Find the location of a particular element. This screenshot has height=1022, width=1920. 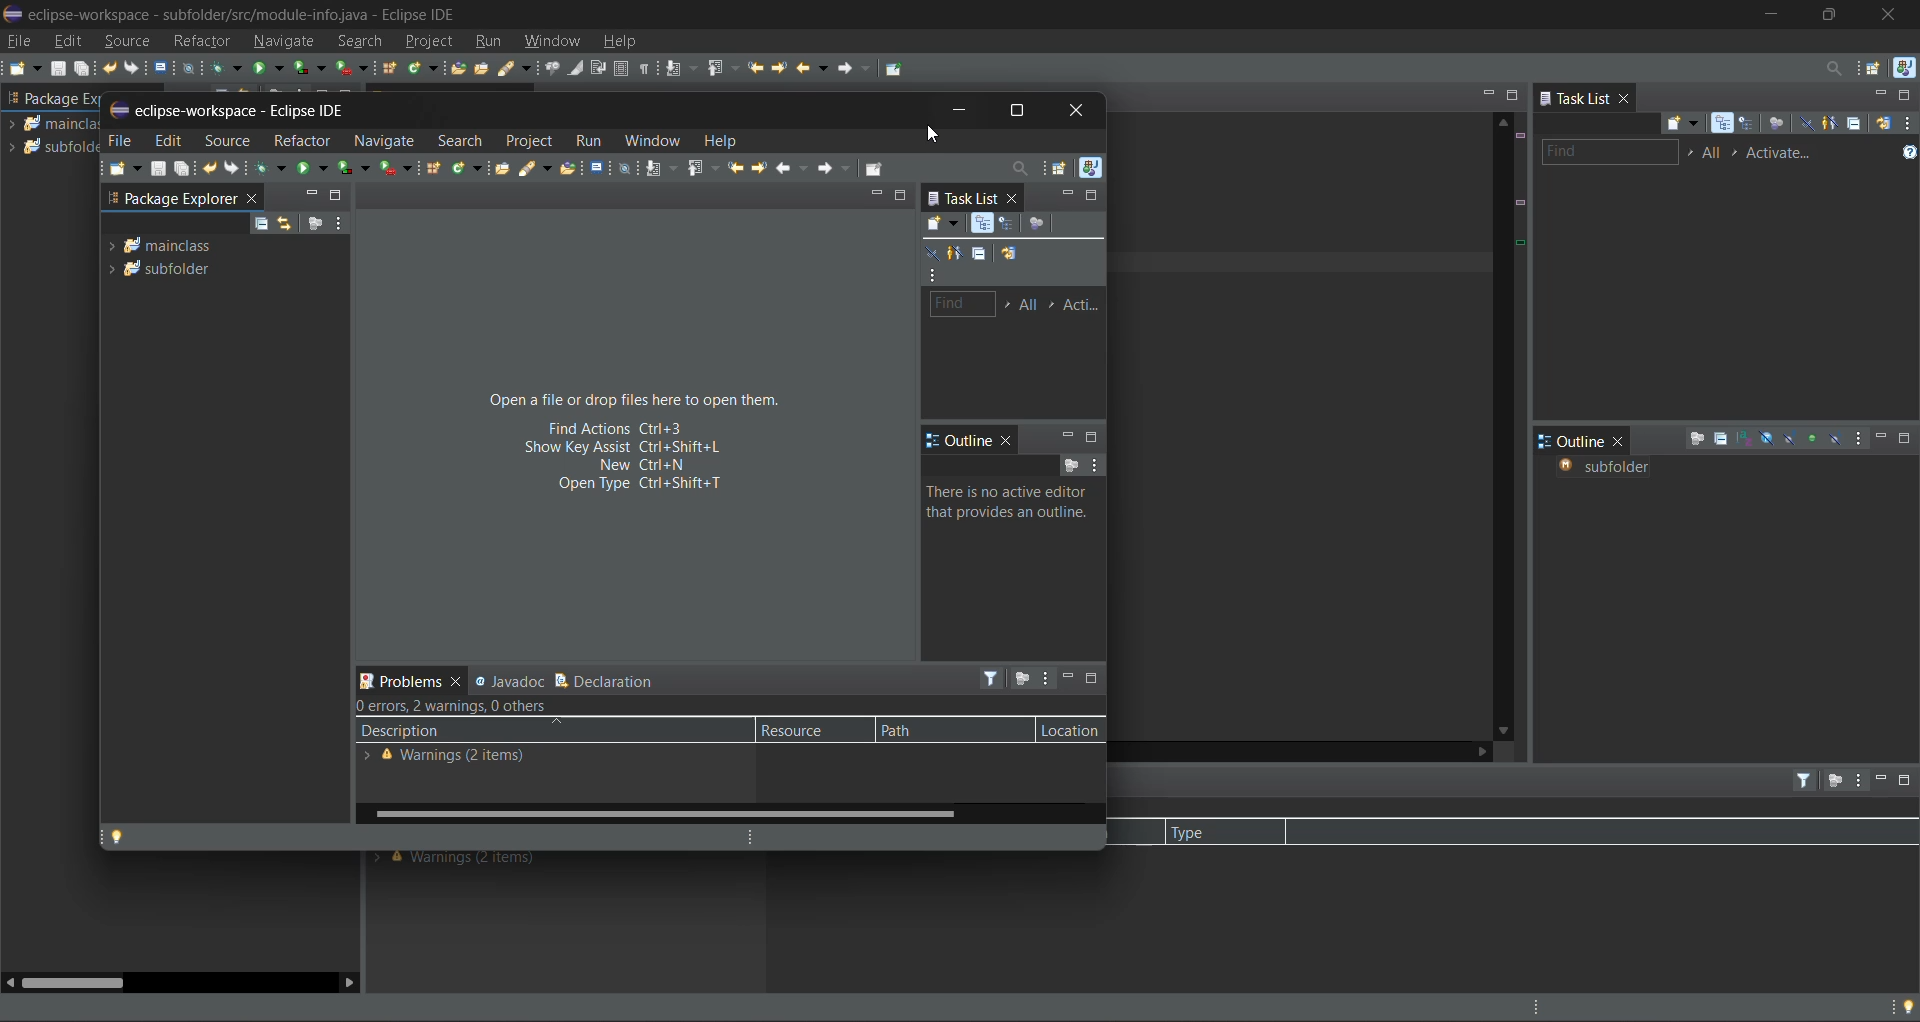

refractor is located at coordinates (300, 140).